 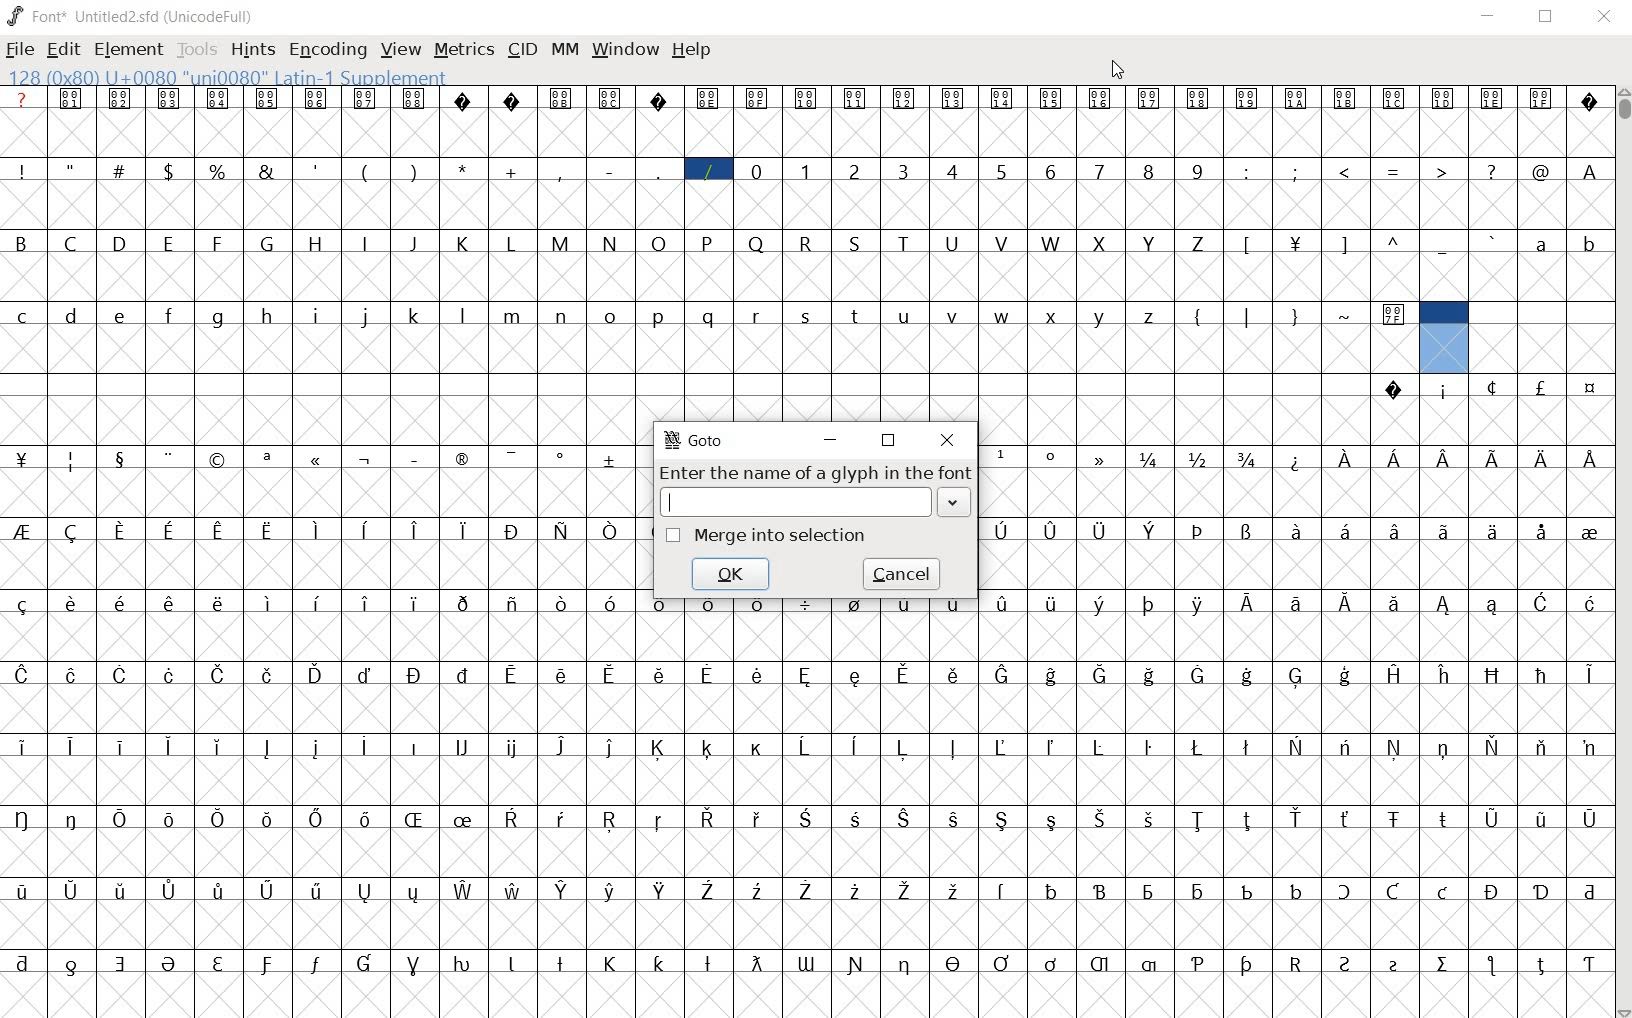 I want to click on Symbol, so click(x=464, y=602).